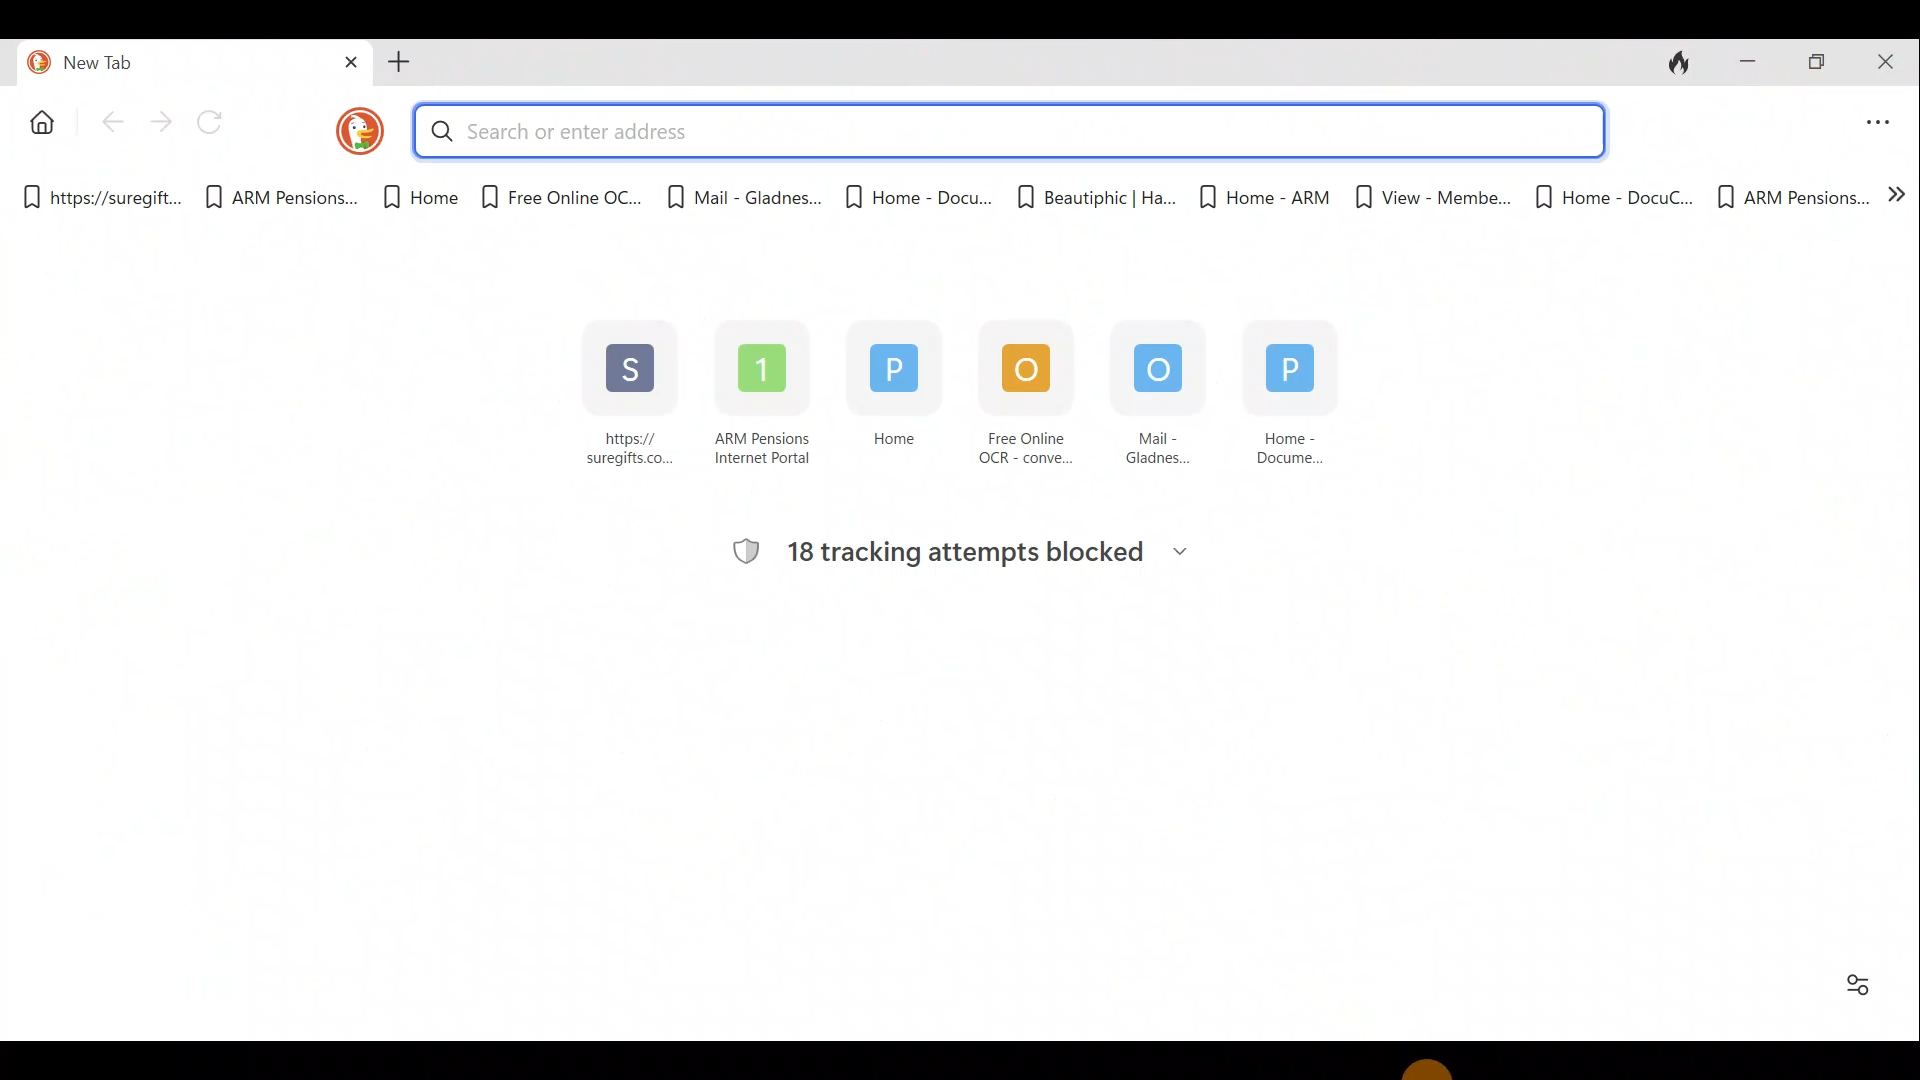  I want to click on Free Online OC..., so click(560, 190).